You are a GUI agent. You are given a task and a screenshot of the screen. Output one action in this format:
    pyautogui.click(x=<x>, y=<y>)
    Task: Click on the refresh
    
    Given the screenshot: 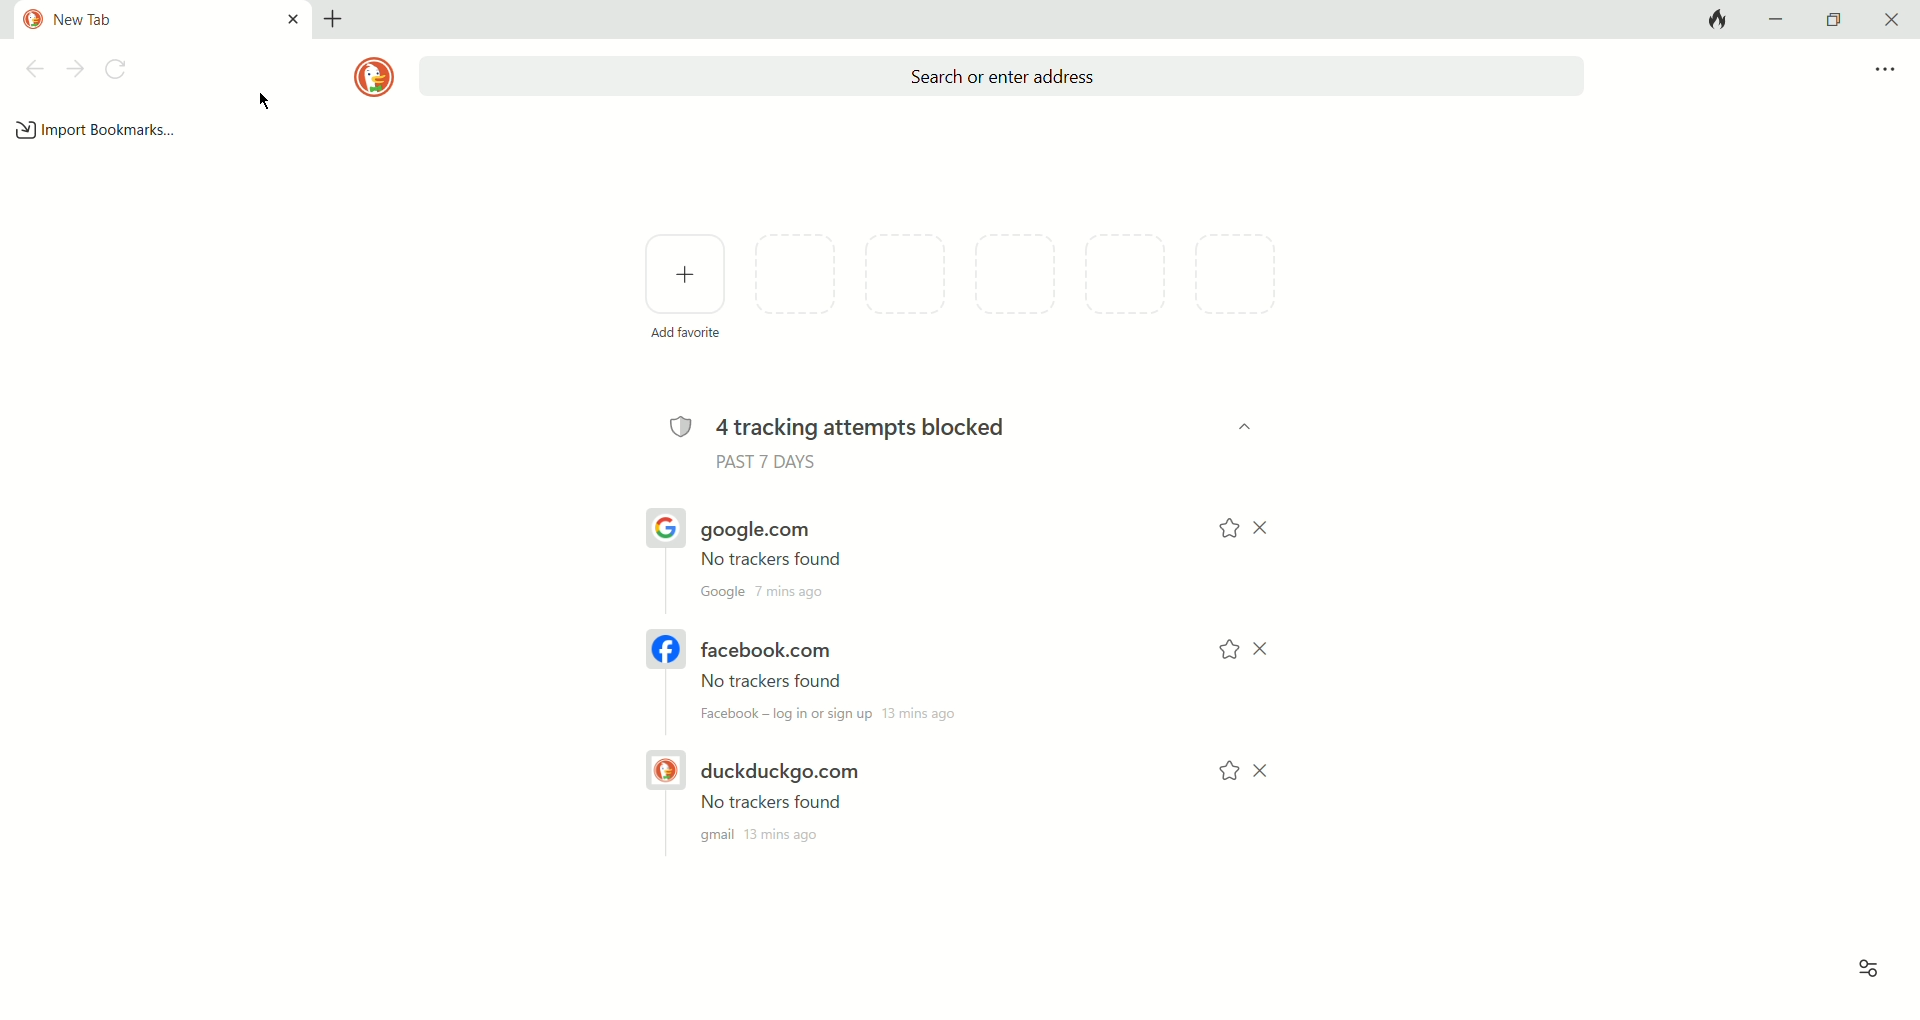 What is the action you would take?
    pyautogui.click(x=121, y=71)
    